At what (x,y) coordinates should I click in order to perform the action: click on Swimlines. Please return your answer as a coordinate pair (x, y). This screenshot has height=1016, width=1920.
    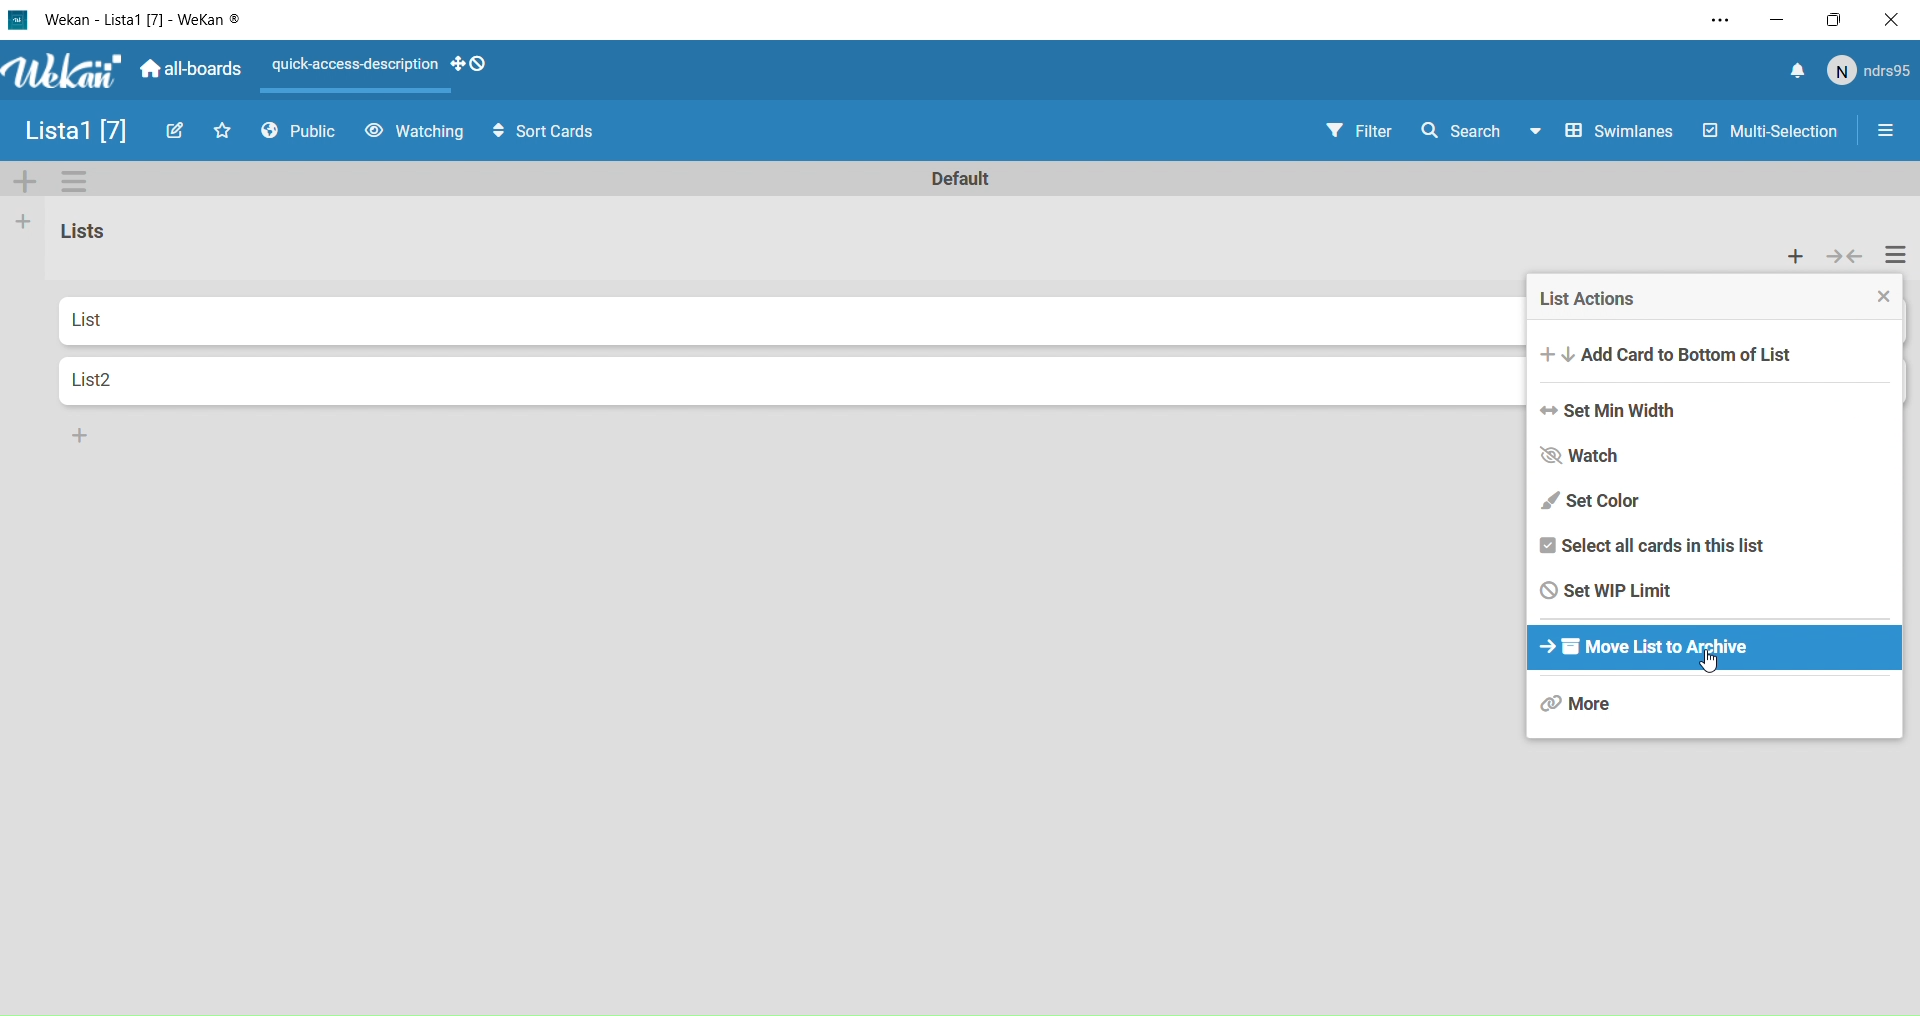
    Looking at the image, I should click on (1602, 134).